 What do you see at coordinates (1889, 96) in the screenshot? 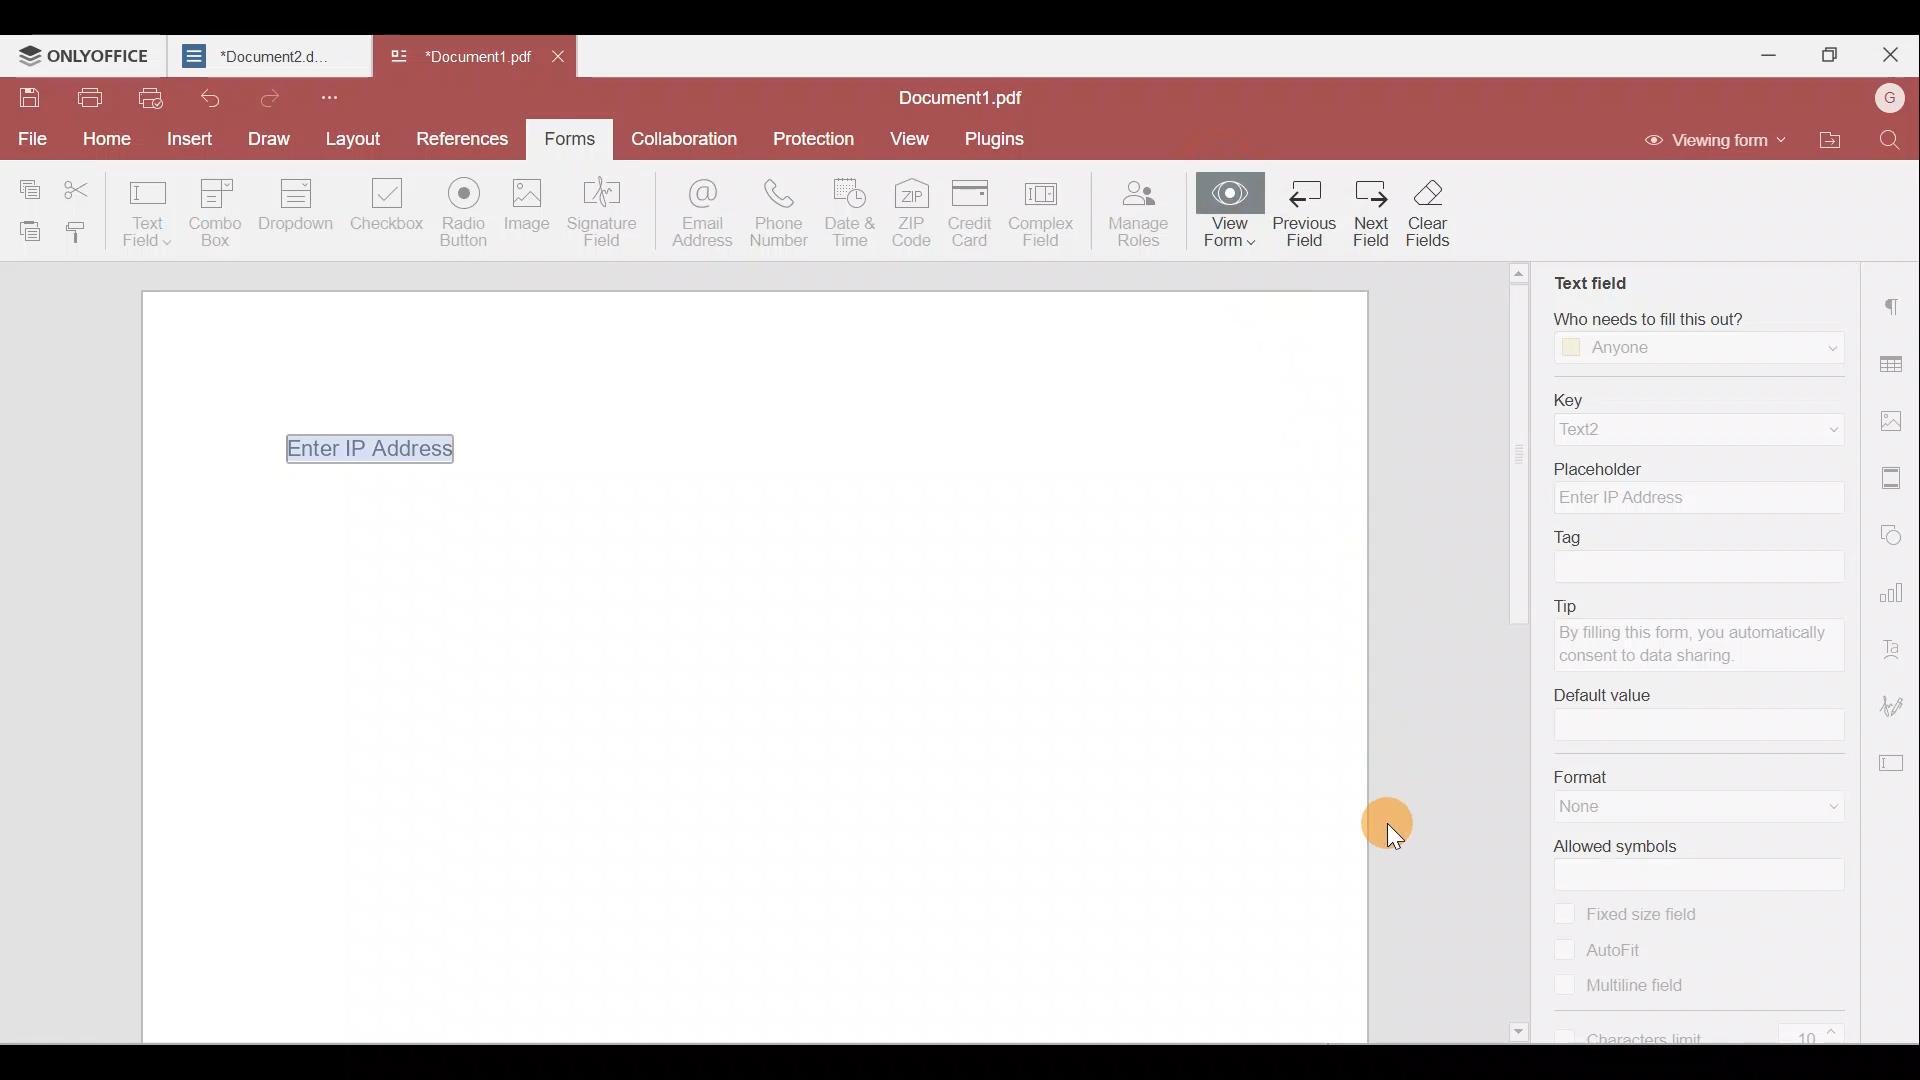
I see `Account name` at bounding box center [1889, 96].